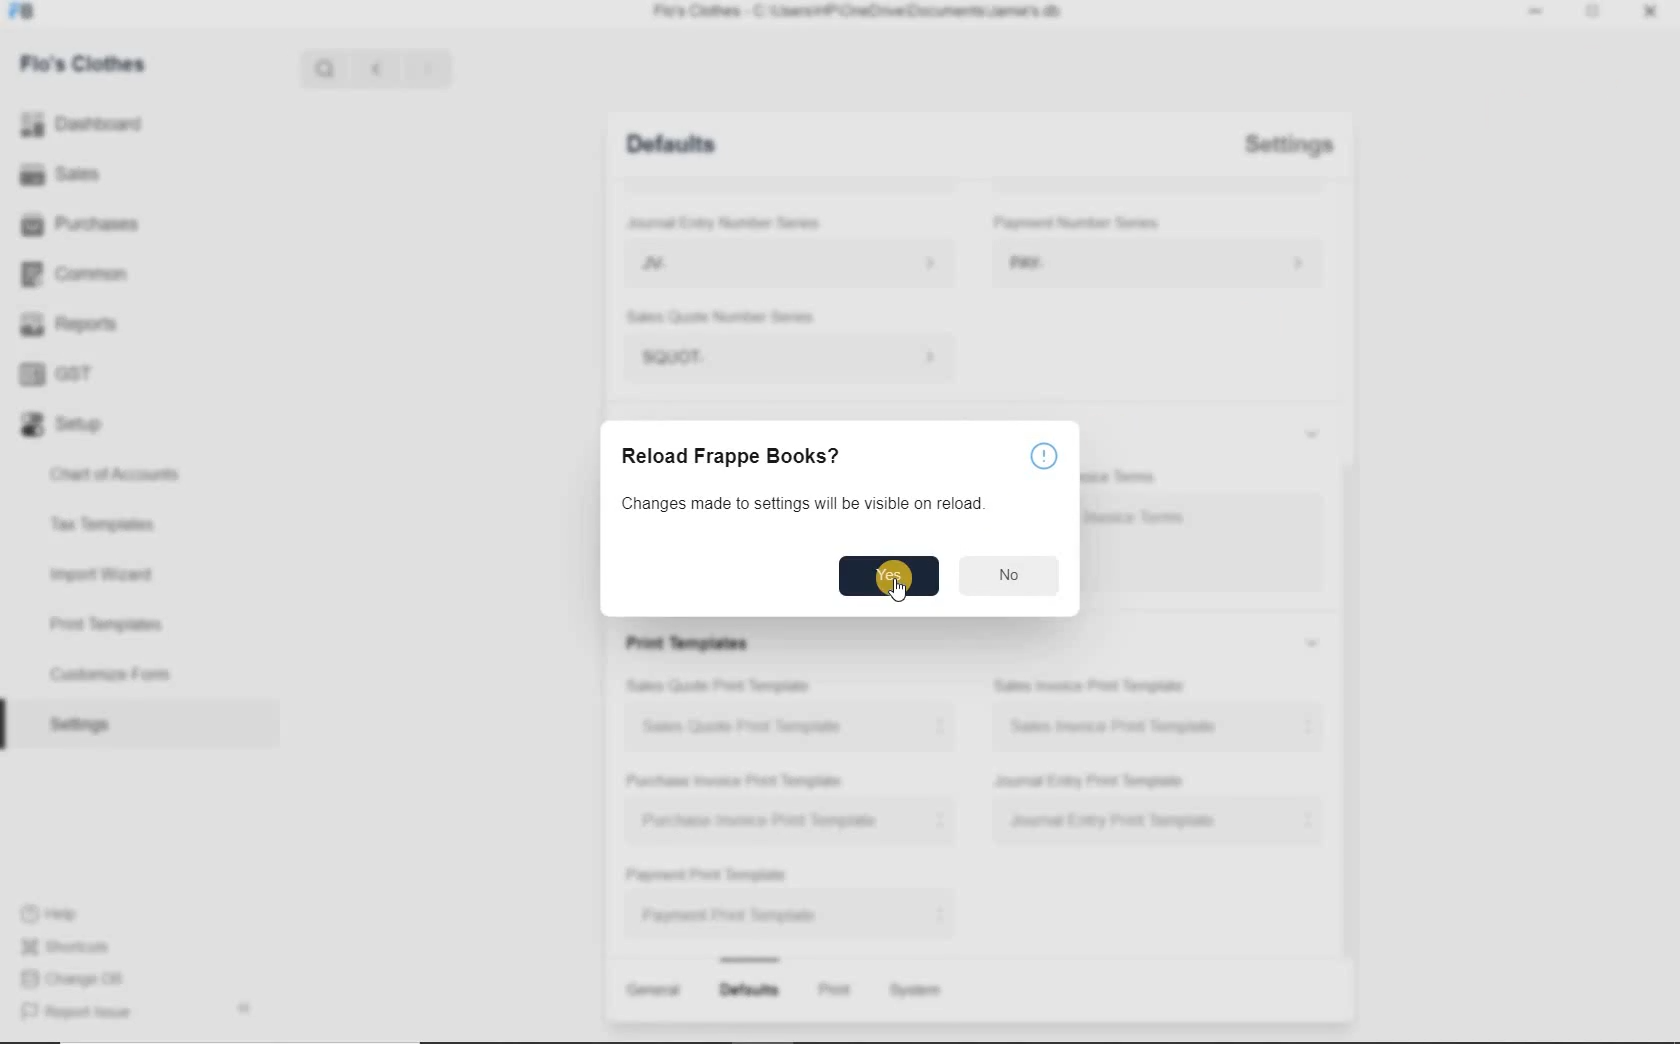  I want to click on Minimize, so click(1535, 12).